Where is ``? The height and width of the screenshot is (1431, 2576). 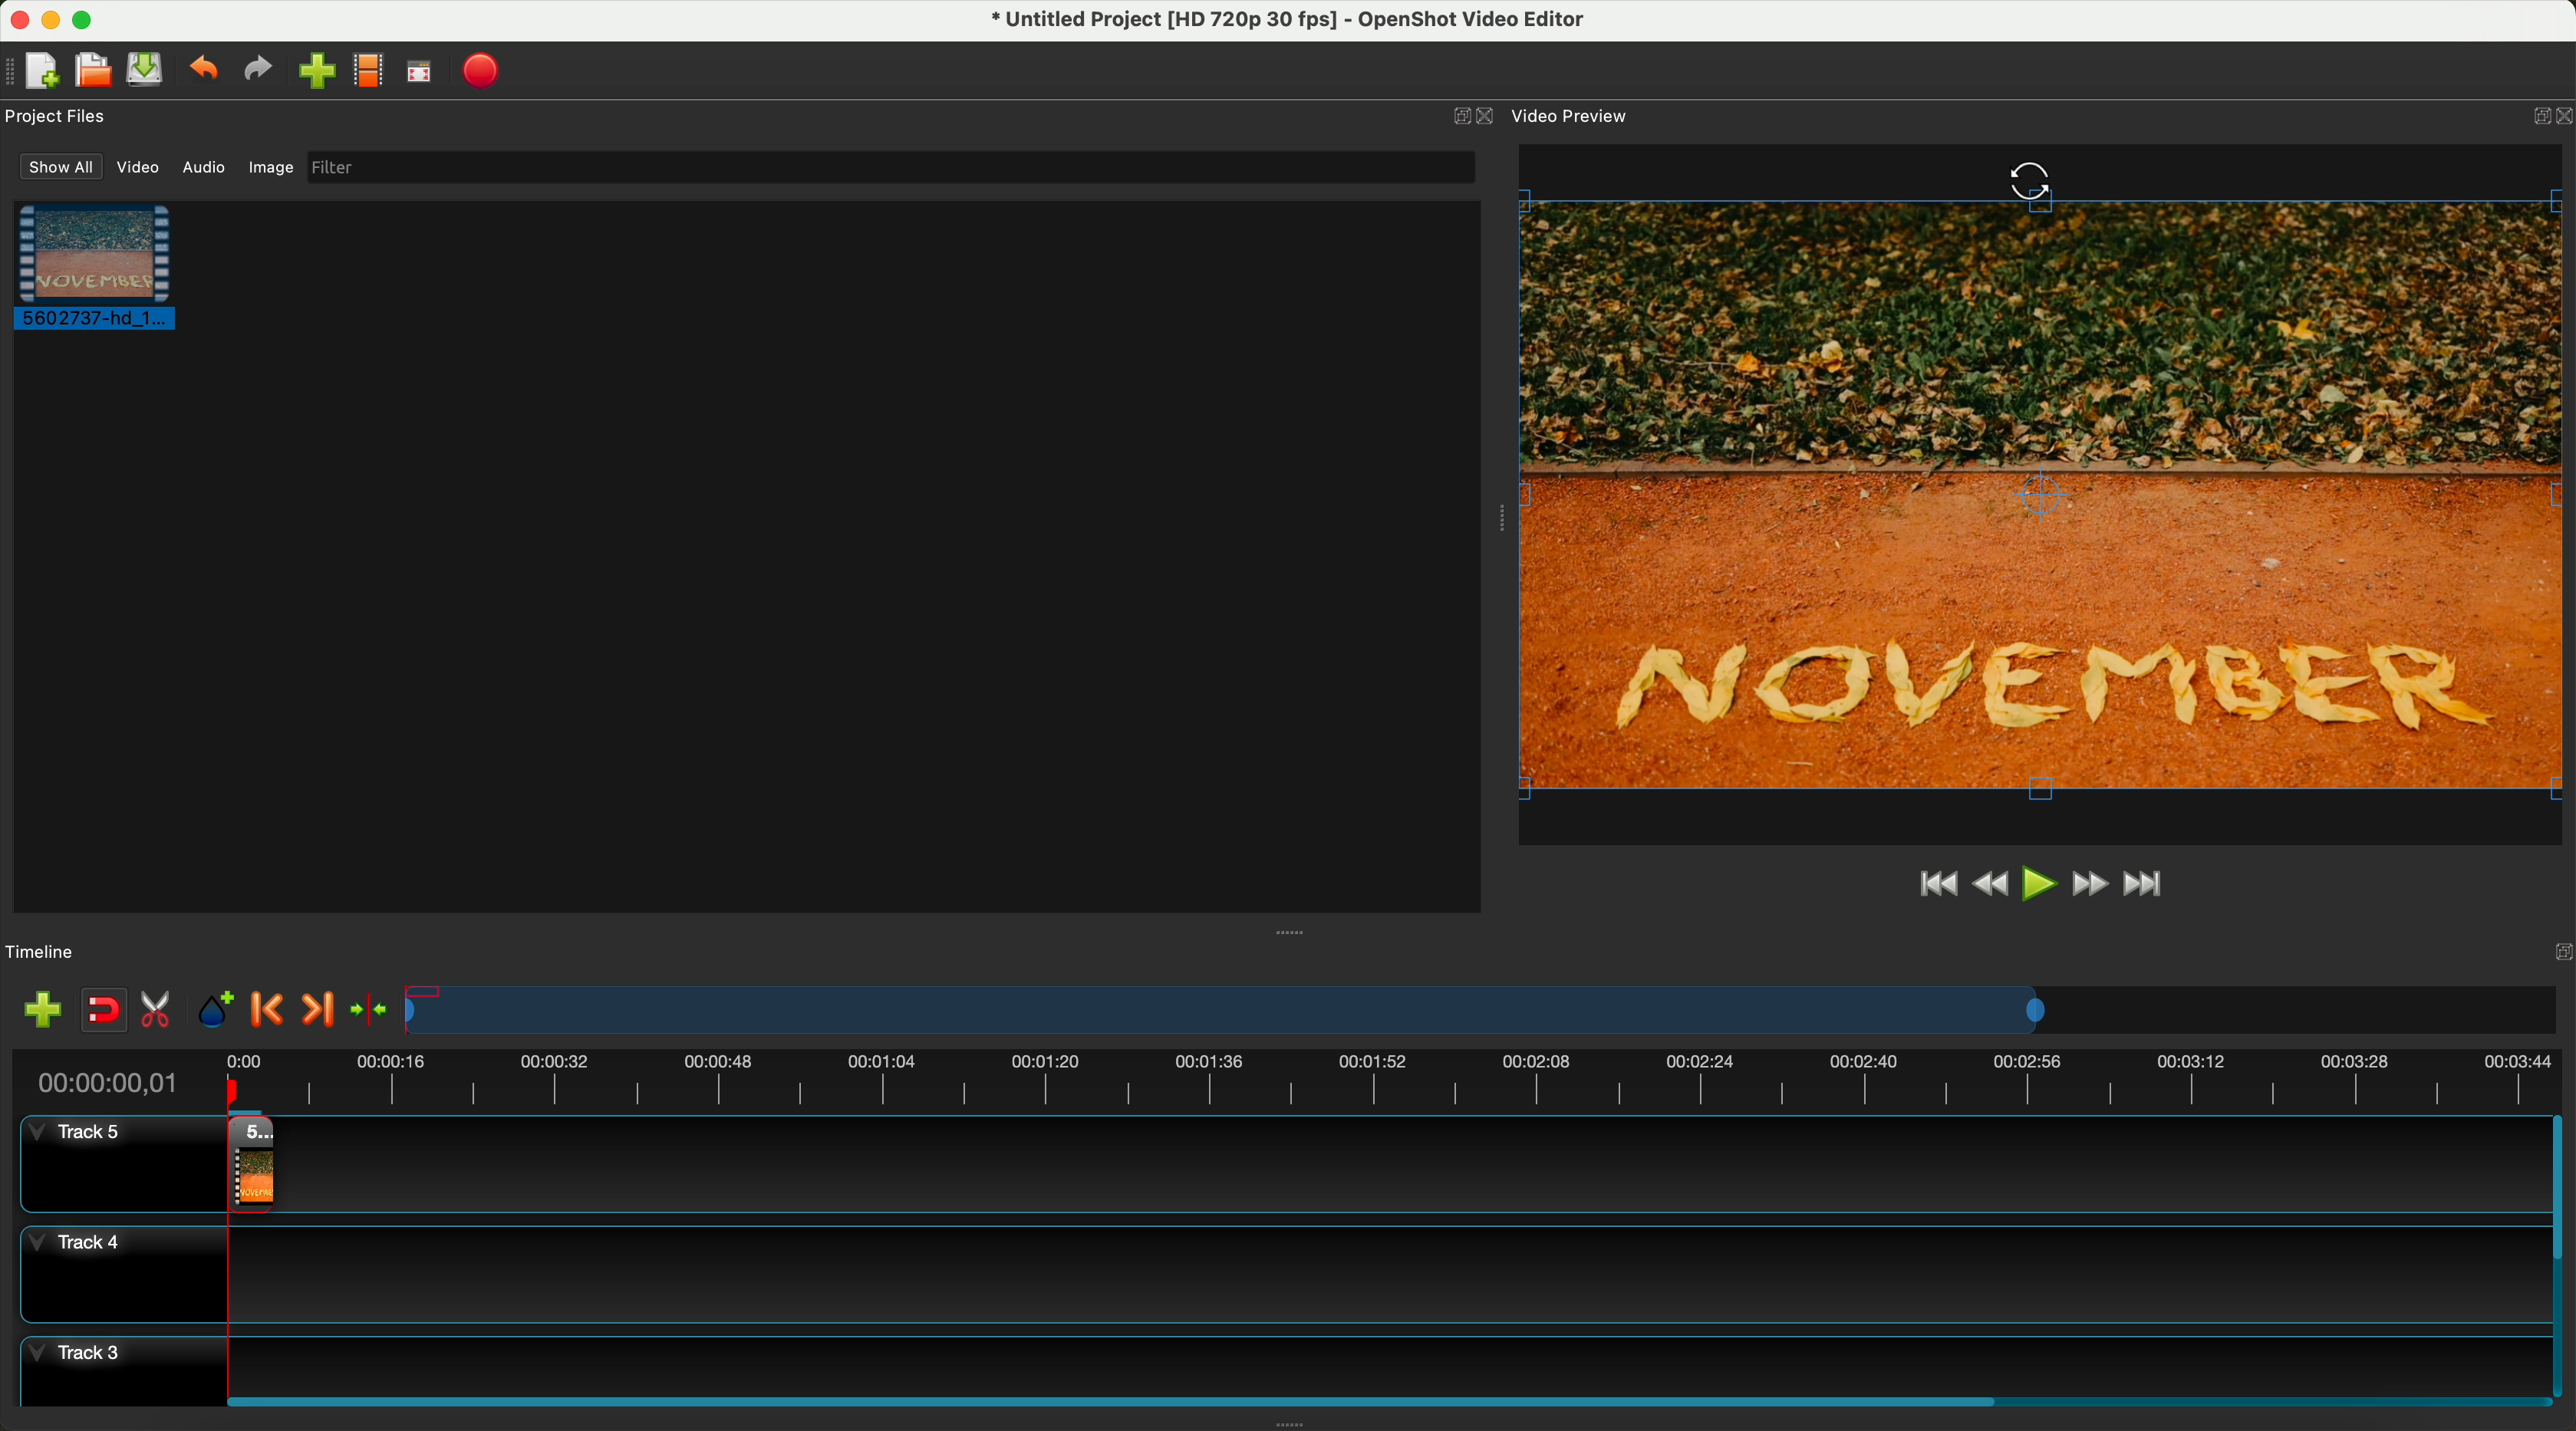
 is located at coordinates (1500, 515).